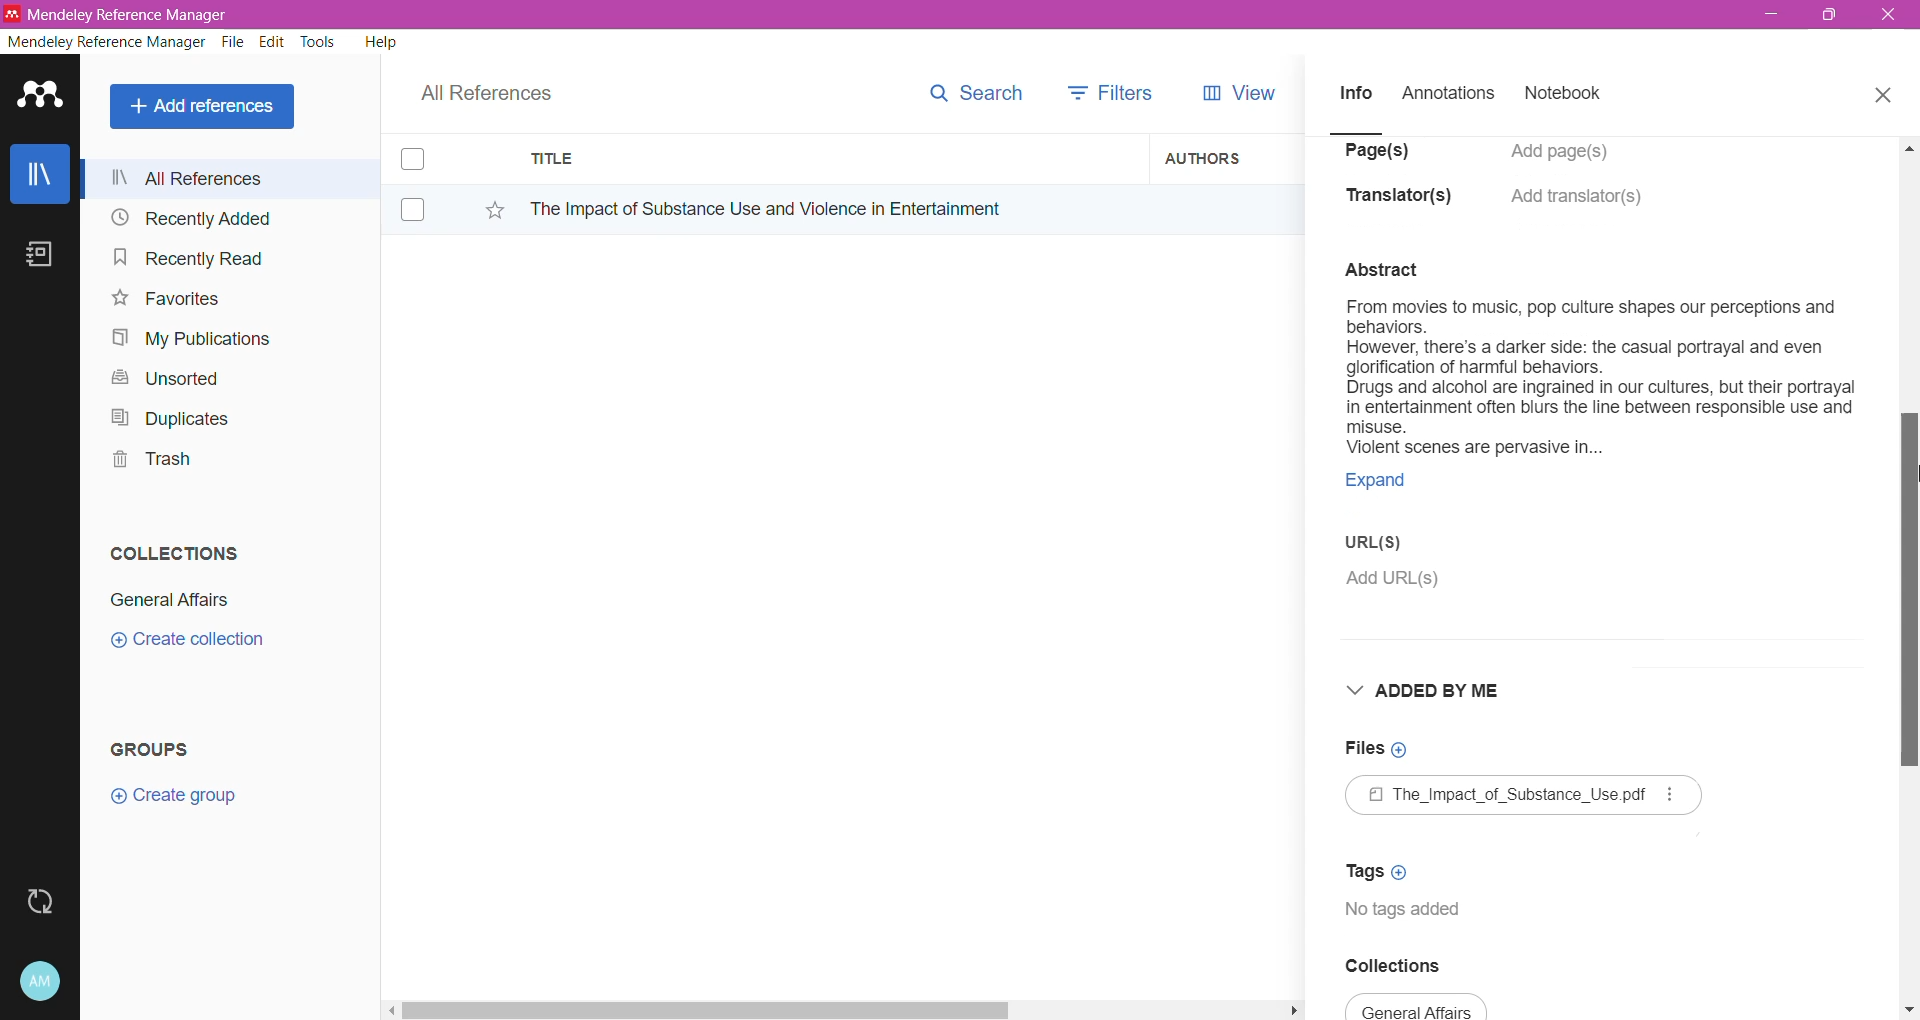  Describe the element at coordinates (1908, 597) in the screenshot. I see `scroll bar` at that location.